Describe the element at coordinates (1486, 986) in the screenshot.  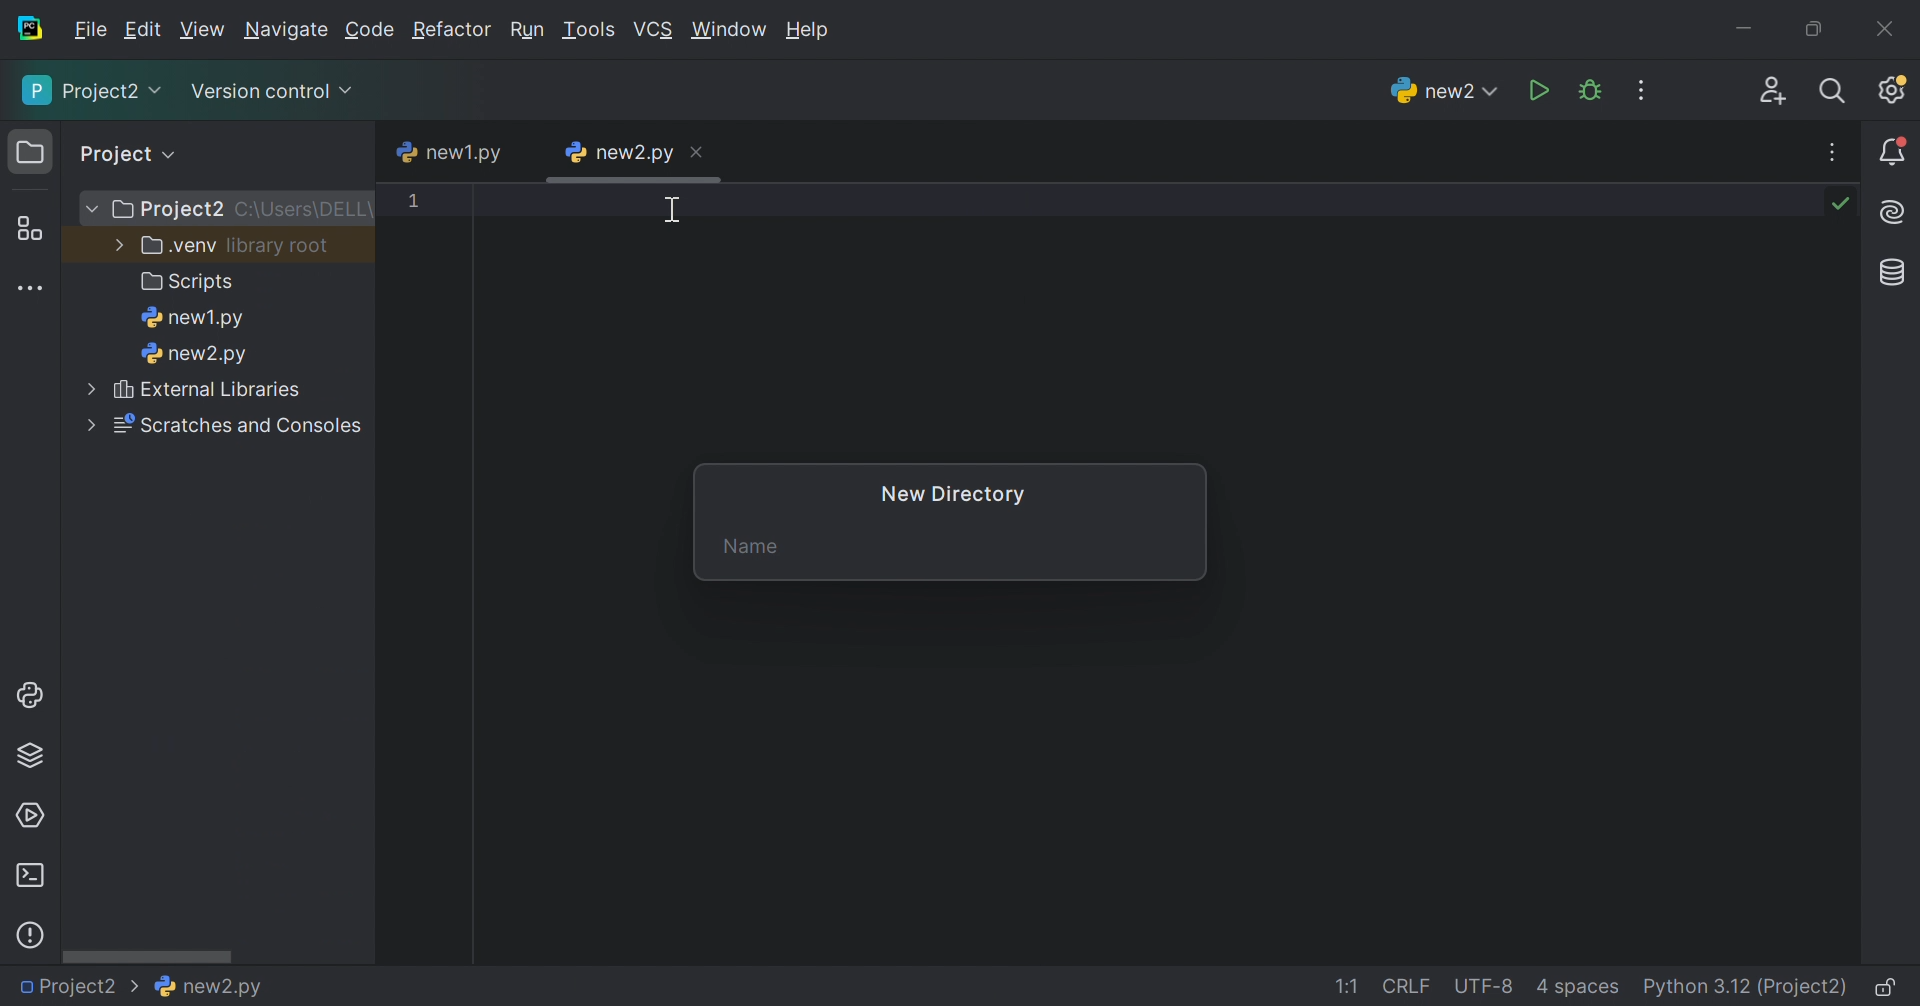
I see `UTF-8` at that location.